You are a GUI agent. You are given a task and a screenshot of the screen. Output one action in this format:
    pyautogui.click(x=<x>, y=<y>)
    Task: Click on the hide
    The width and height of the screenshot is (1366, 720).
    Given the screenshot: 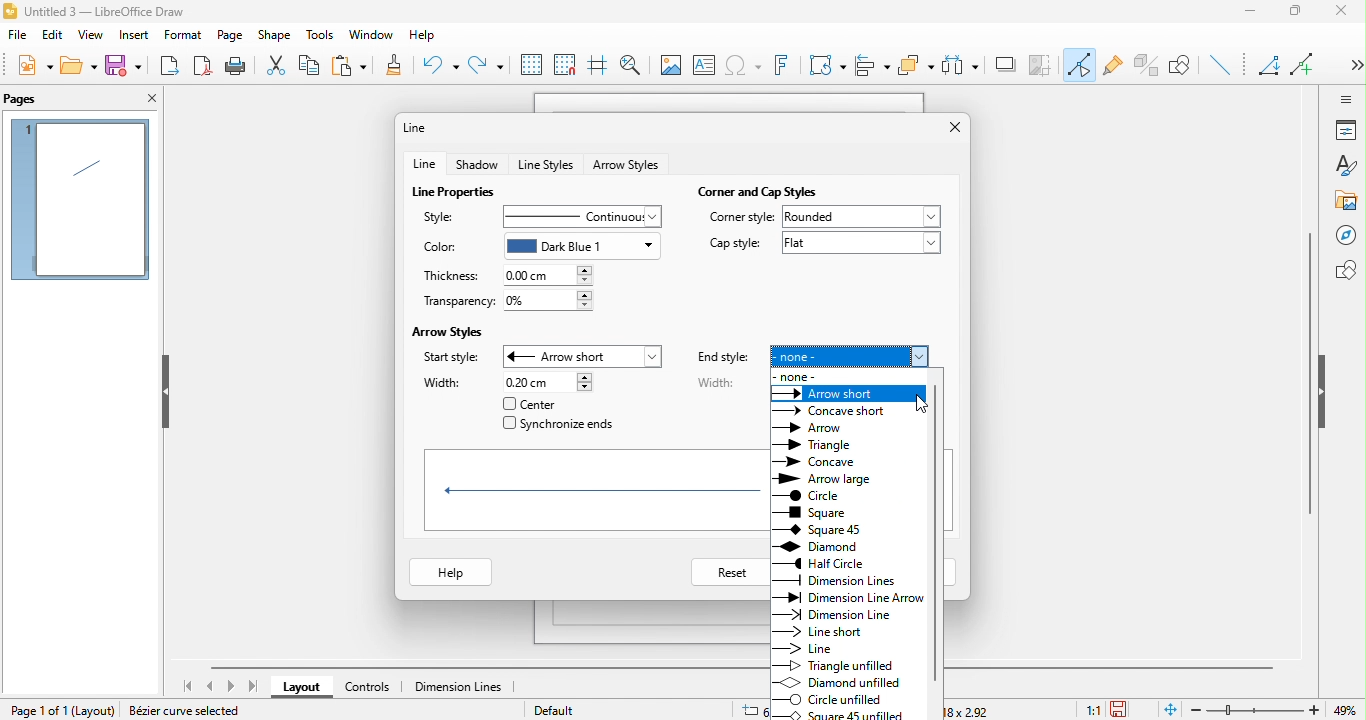 What is the action you would take?
    pyautogui.click(x=164, y=393)
    